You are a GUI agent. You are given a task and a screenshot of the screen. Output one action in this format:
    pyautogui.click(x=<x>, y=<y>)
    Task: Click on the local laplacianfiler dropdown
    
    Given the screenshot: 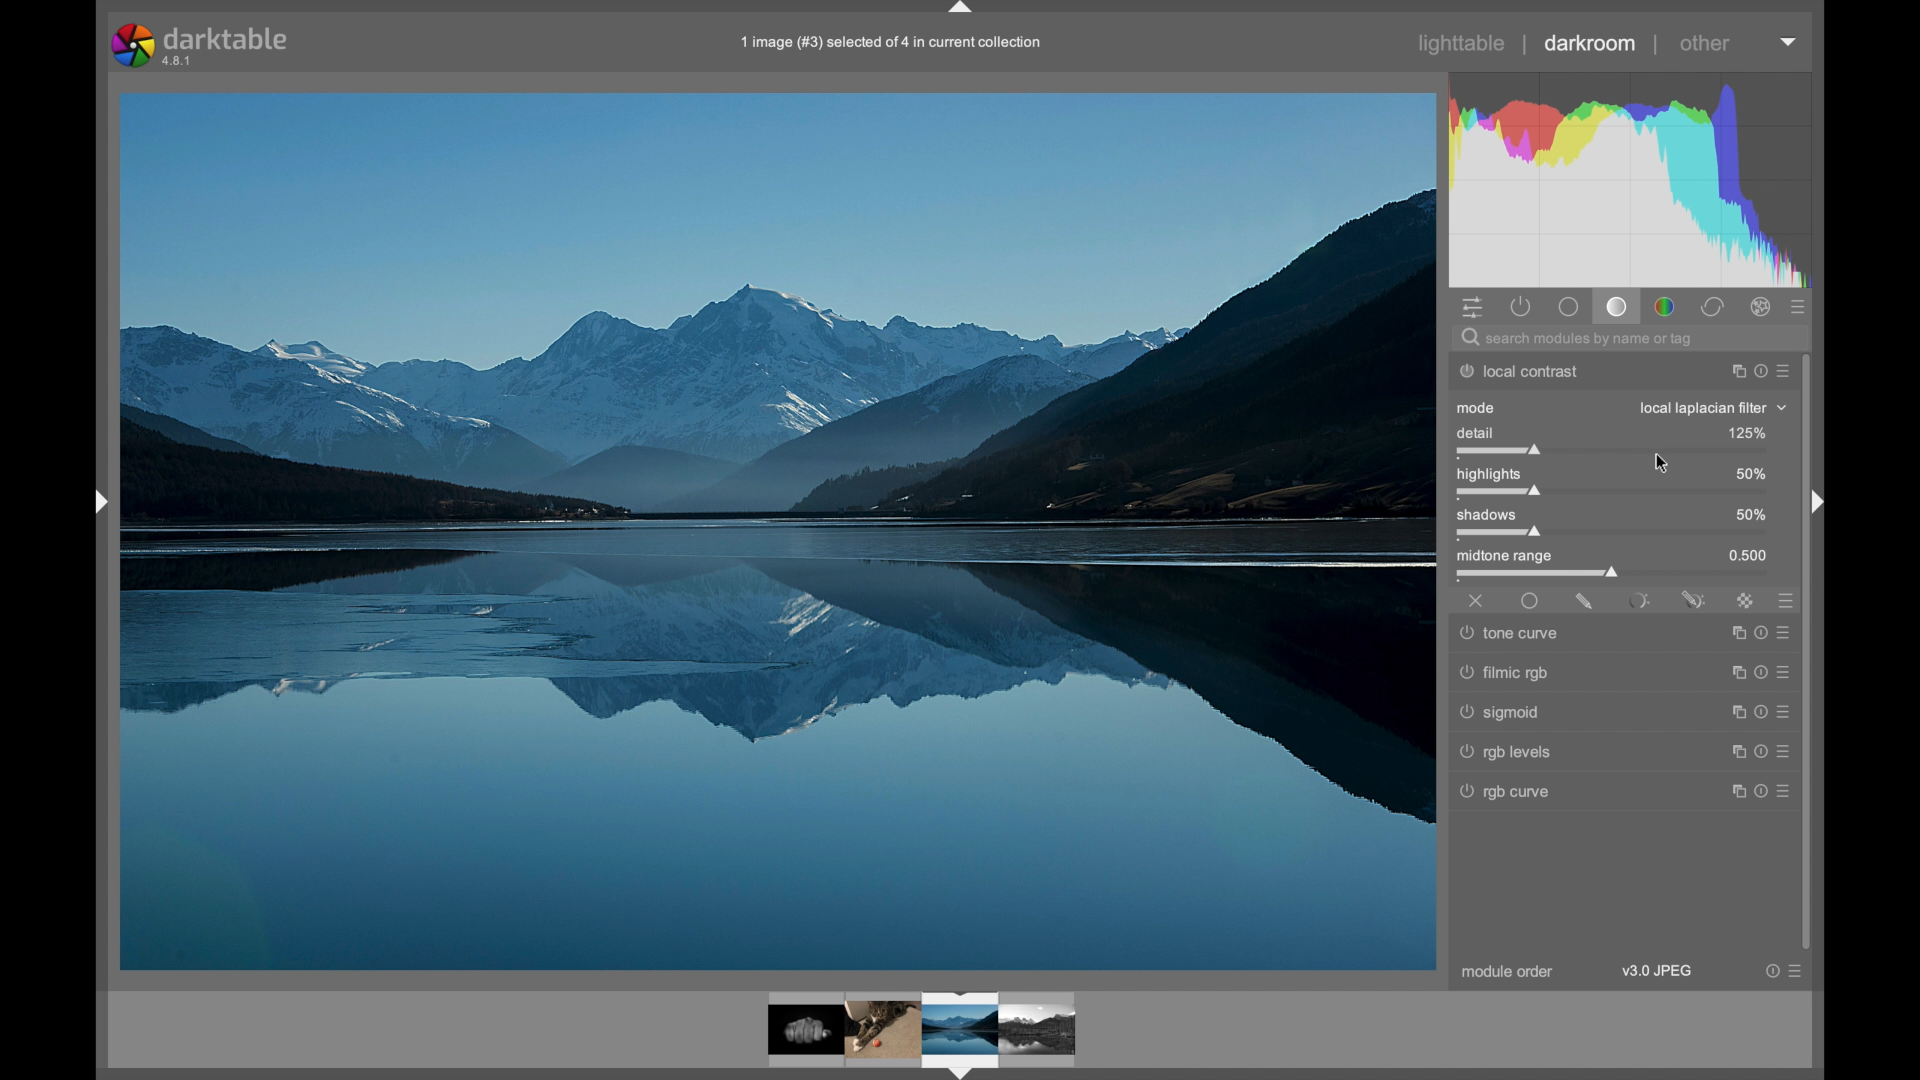 What is the action you would take?
    pyautogui.click(x=1715, y=408)
    